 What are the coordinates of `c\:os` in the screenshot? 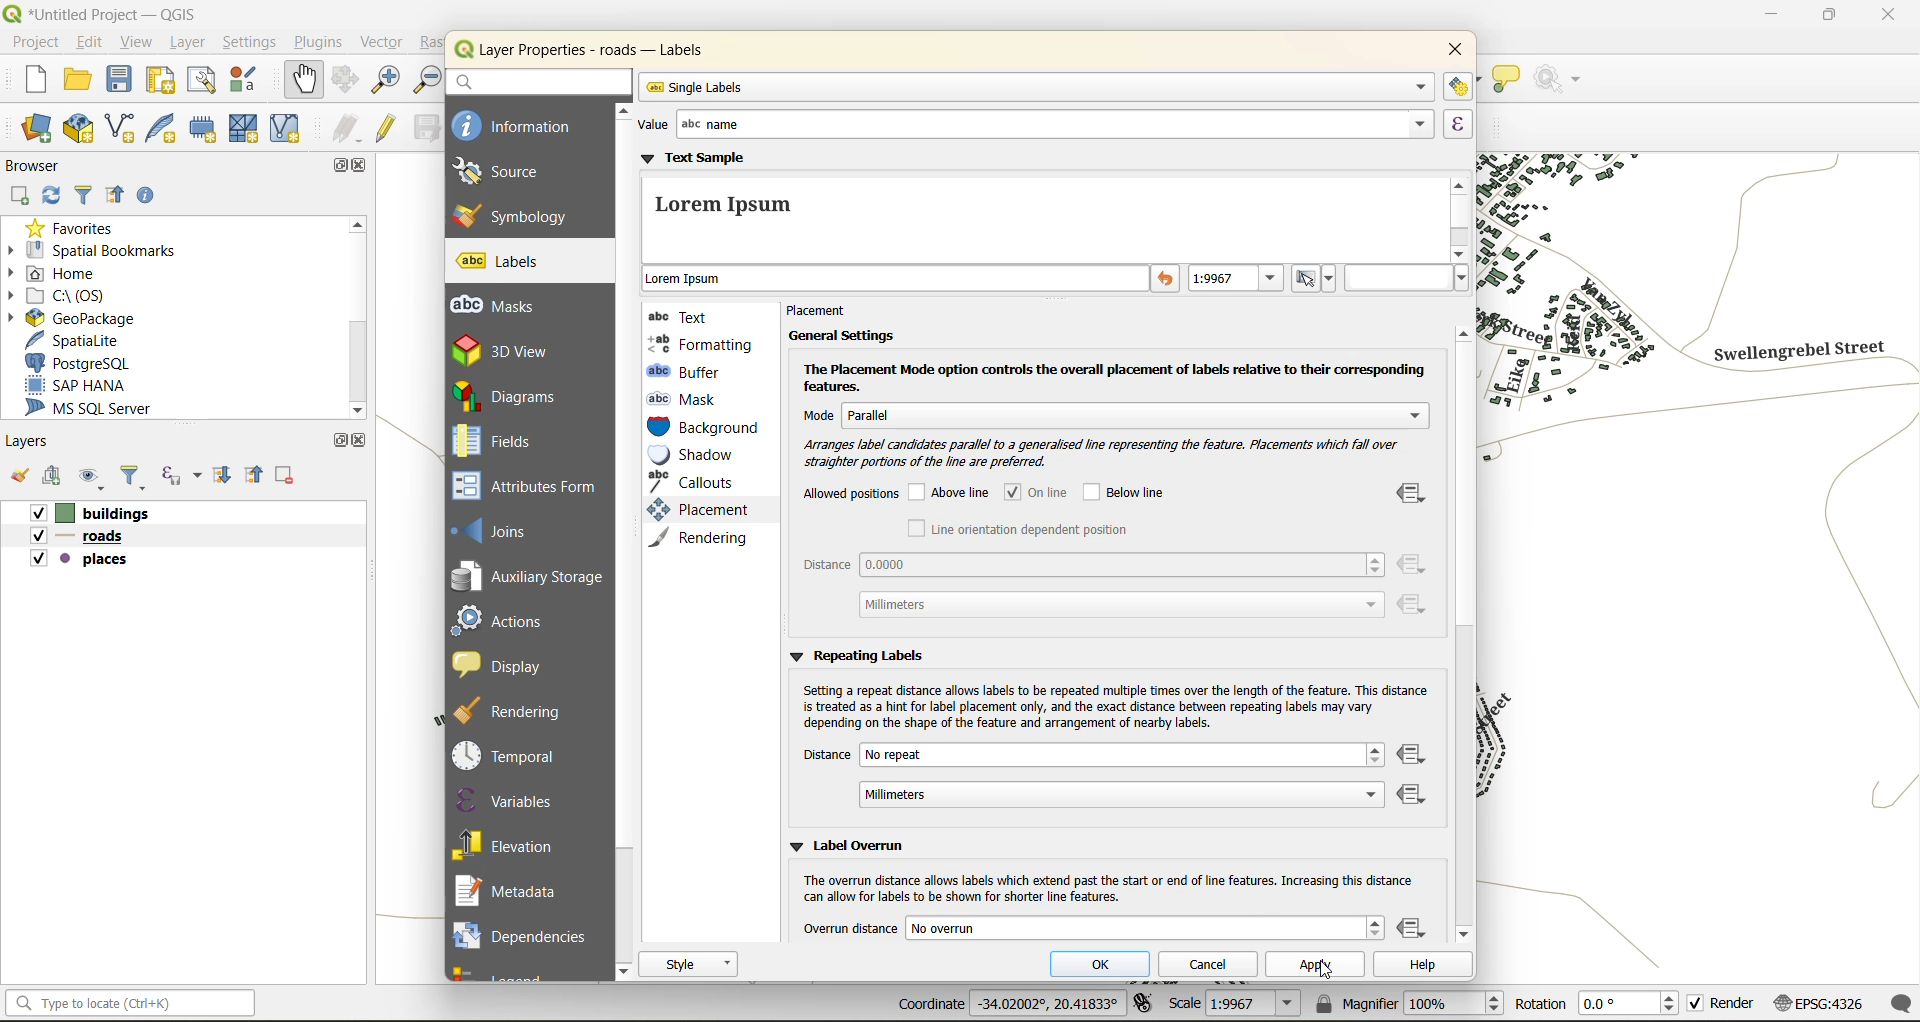 It's located at (72, 297).